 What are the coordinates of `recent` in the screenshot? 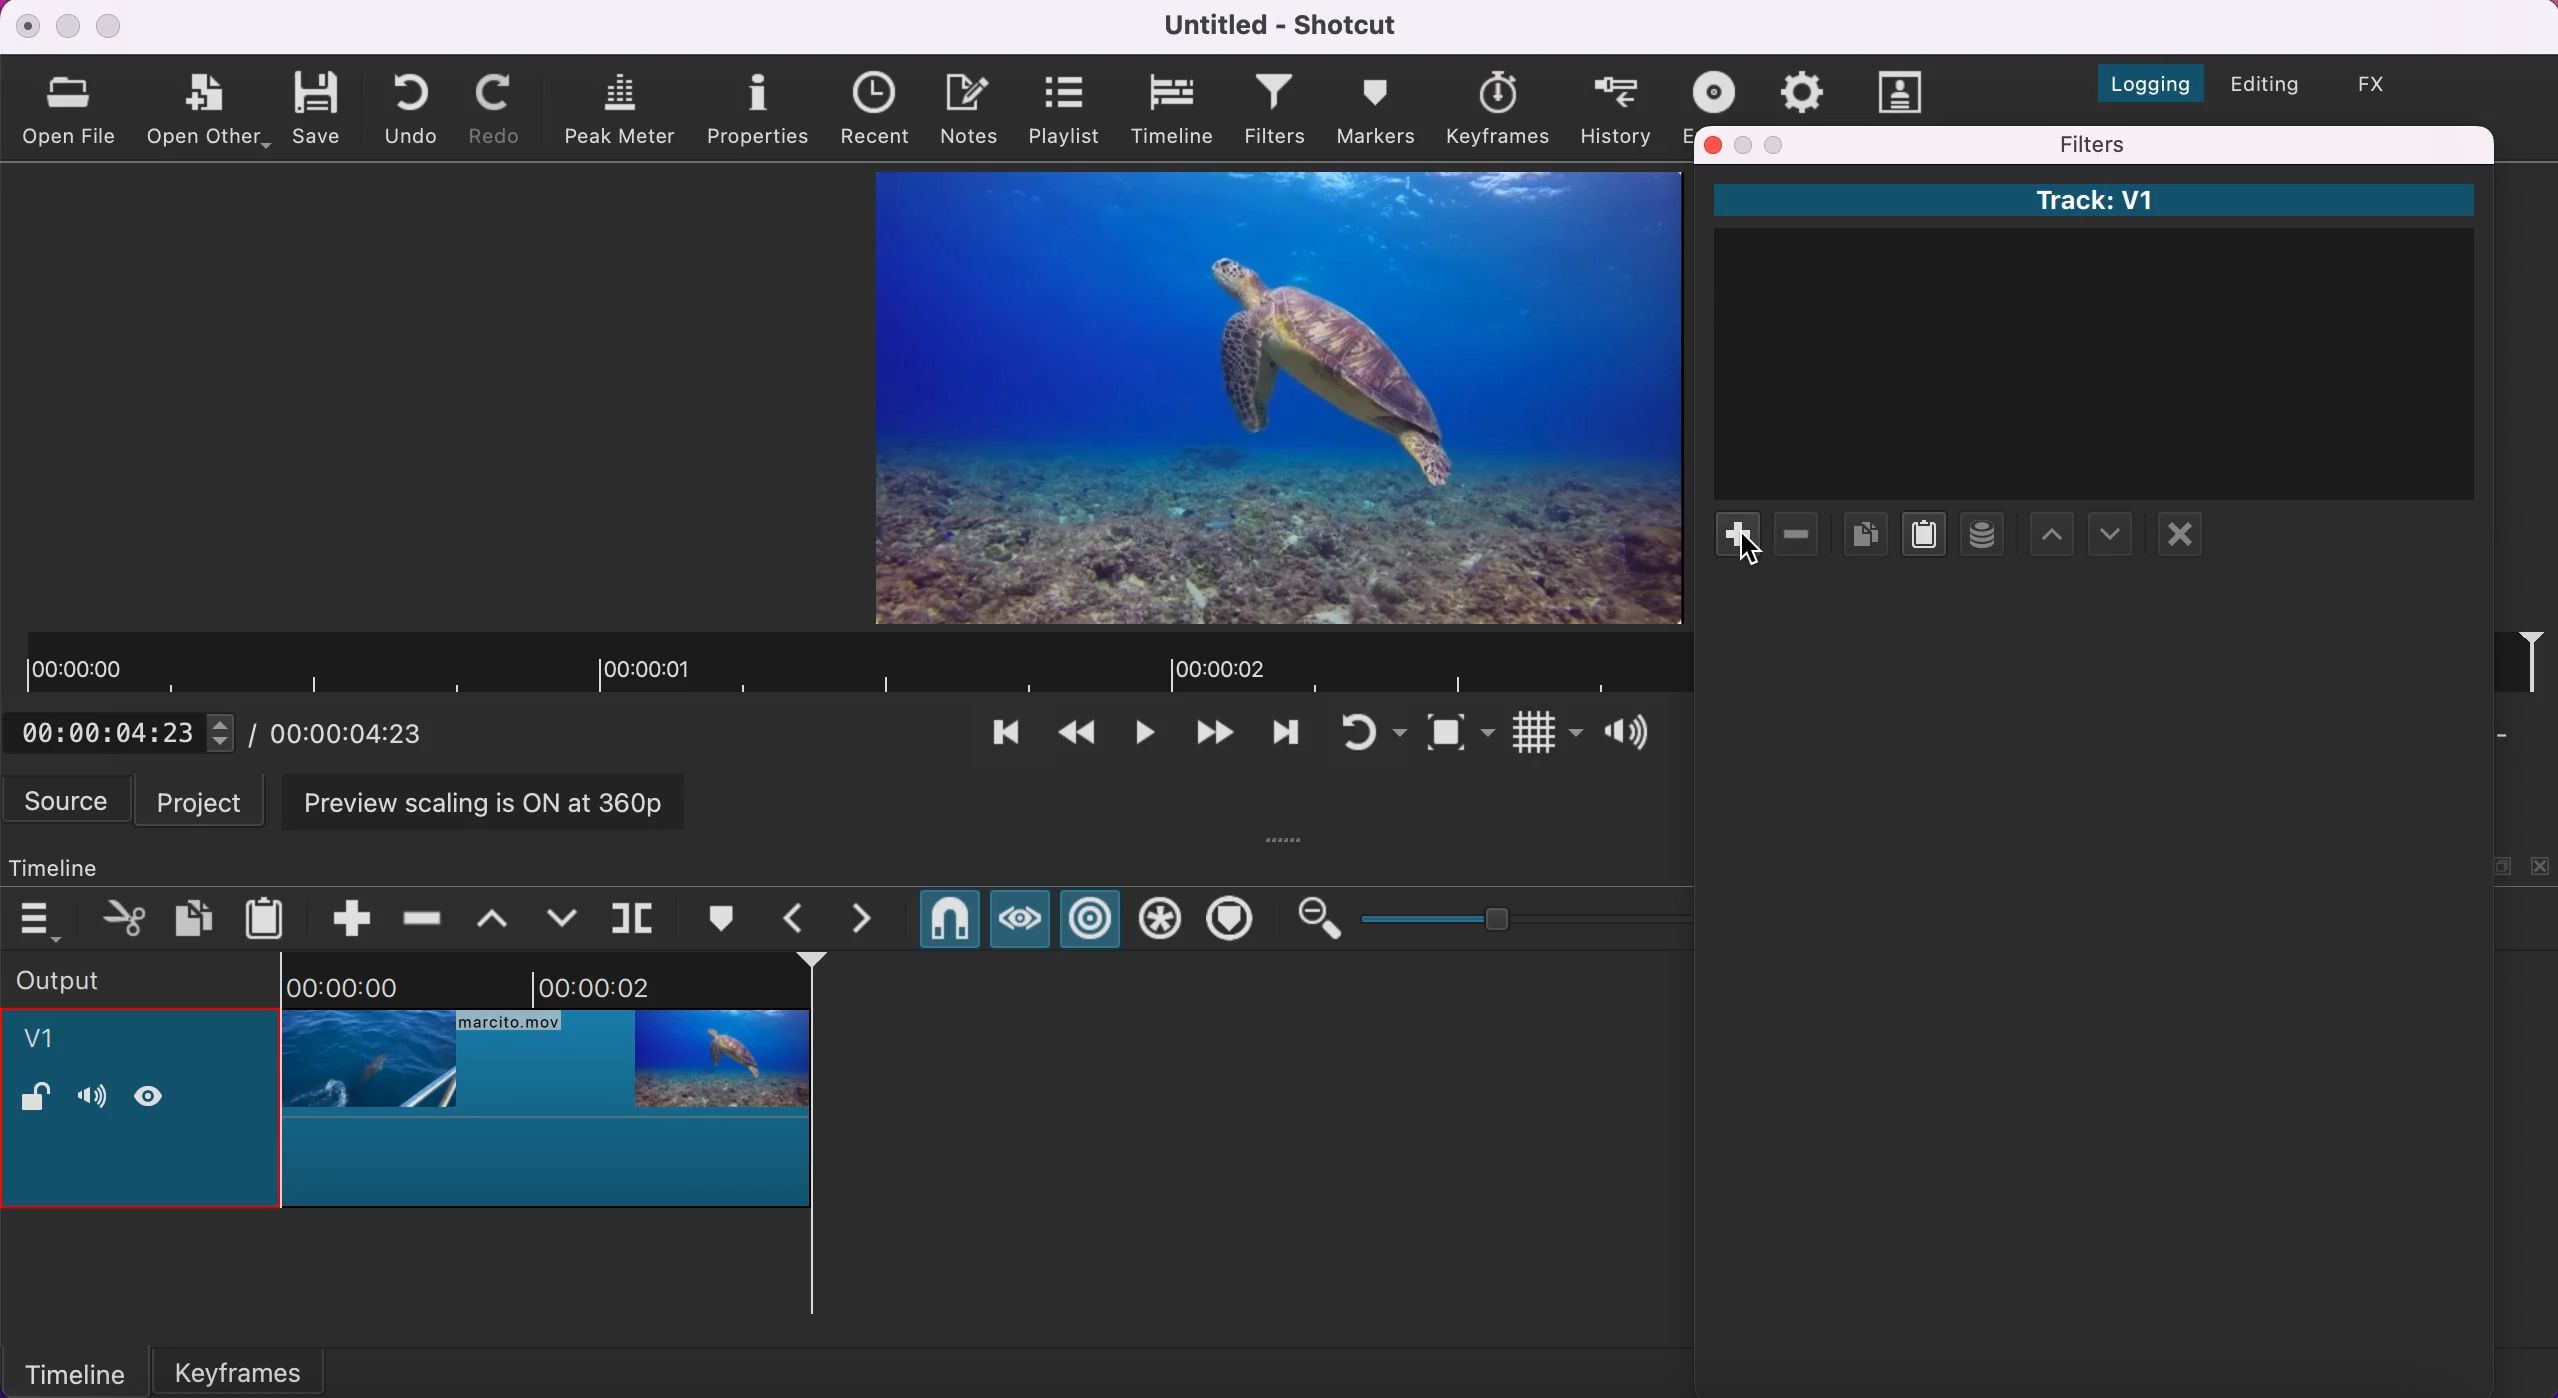 It's located at (881, 110).